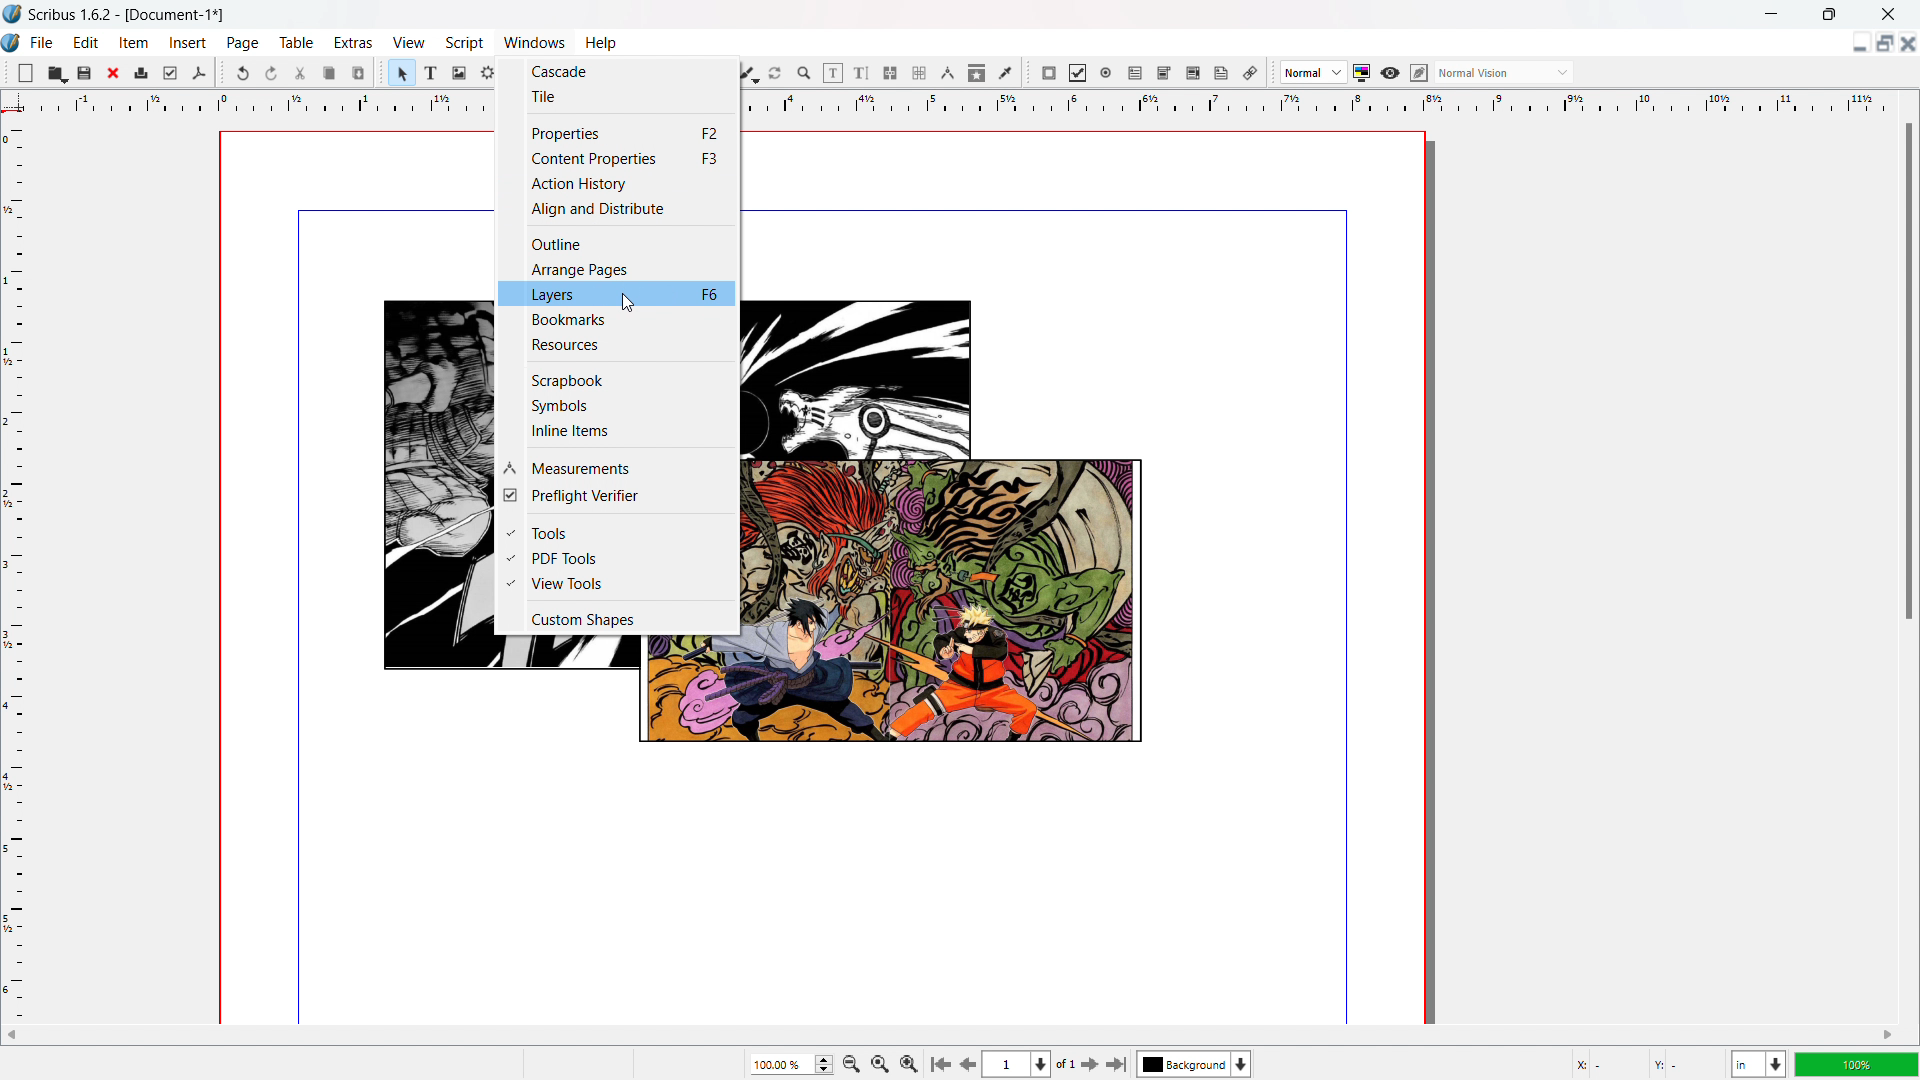 This screenshot has height=1080, width=1920. Describe the element at coordinates (919, 73) in the screenshot. I see `unlink text frames` at that location.